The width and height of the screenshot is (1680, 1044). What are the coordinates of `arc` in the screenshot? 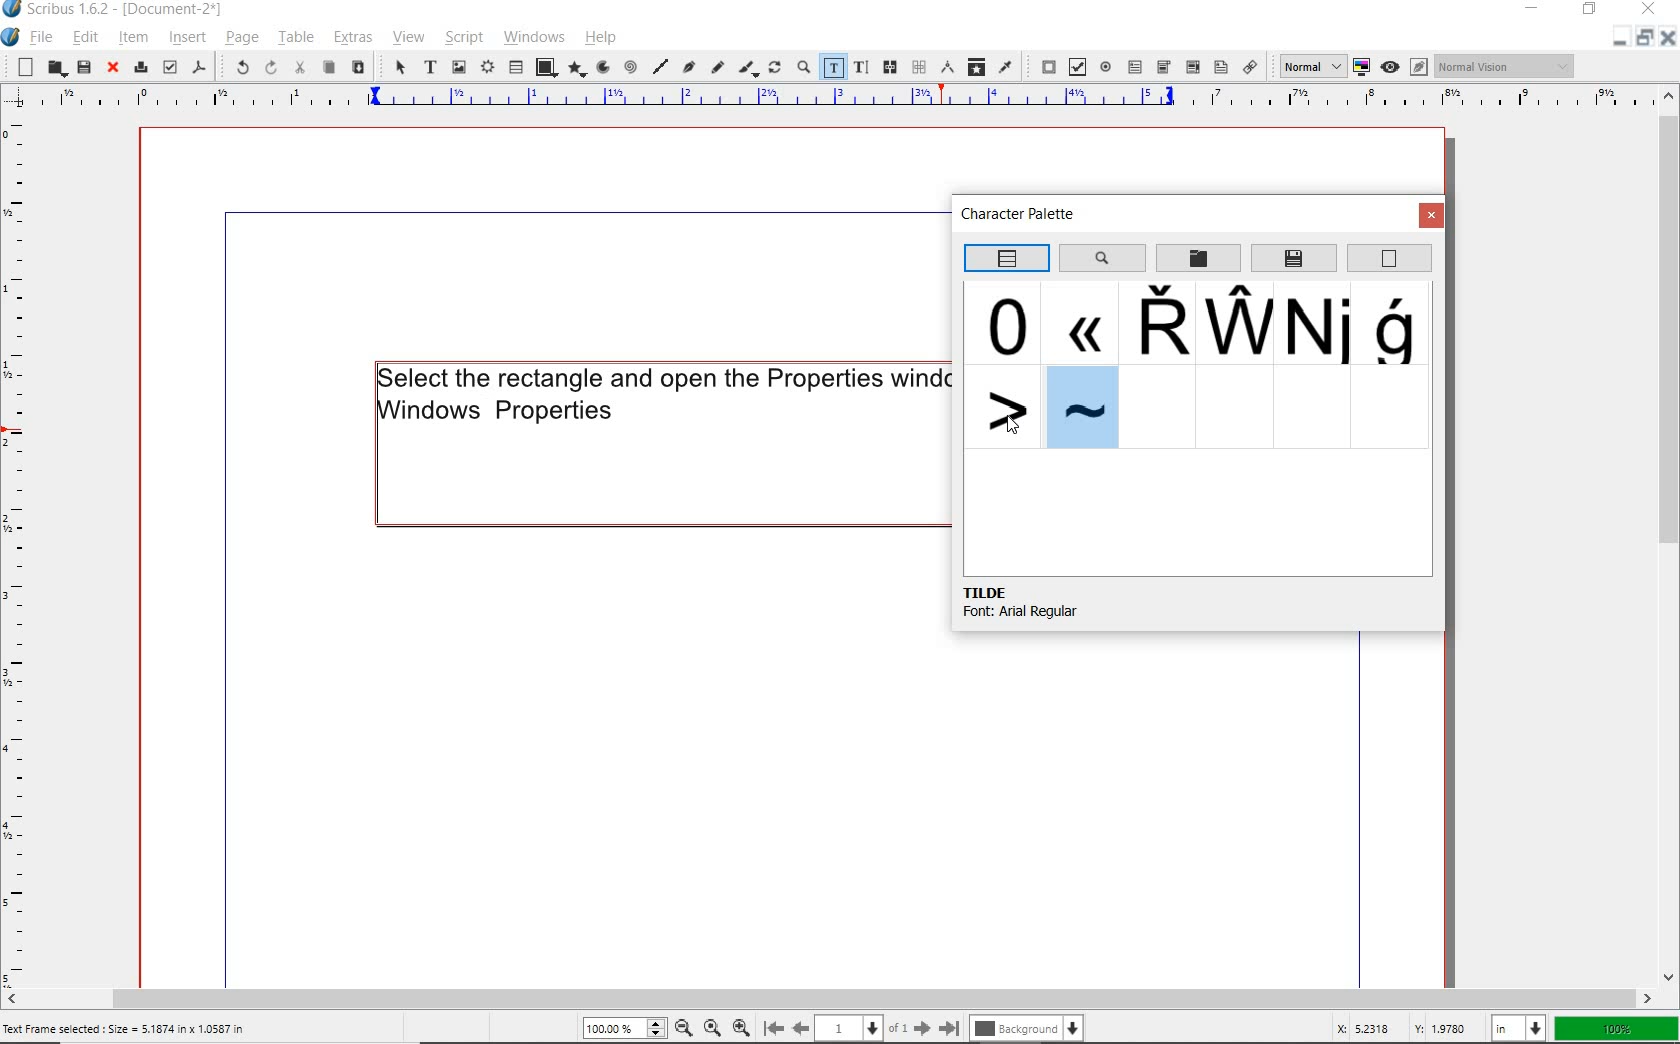 It's located at (602, 67).